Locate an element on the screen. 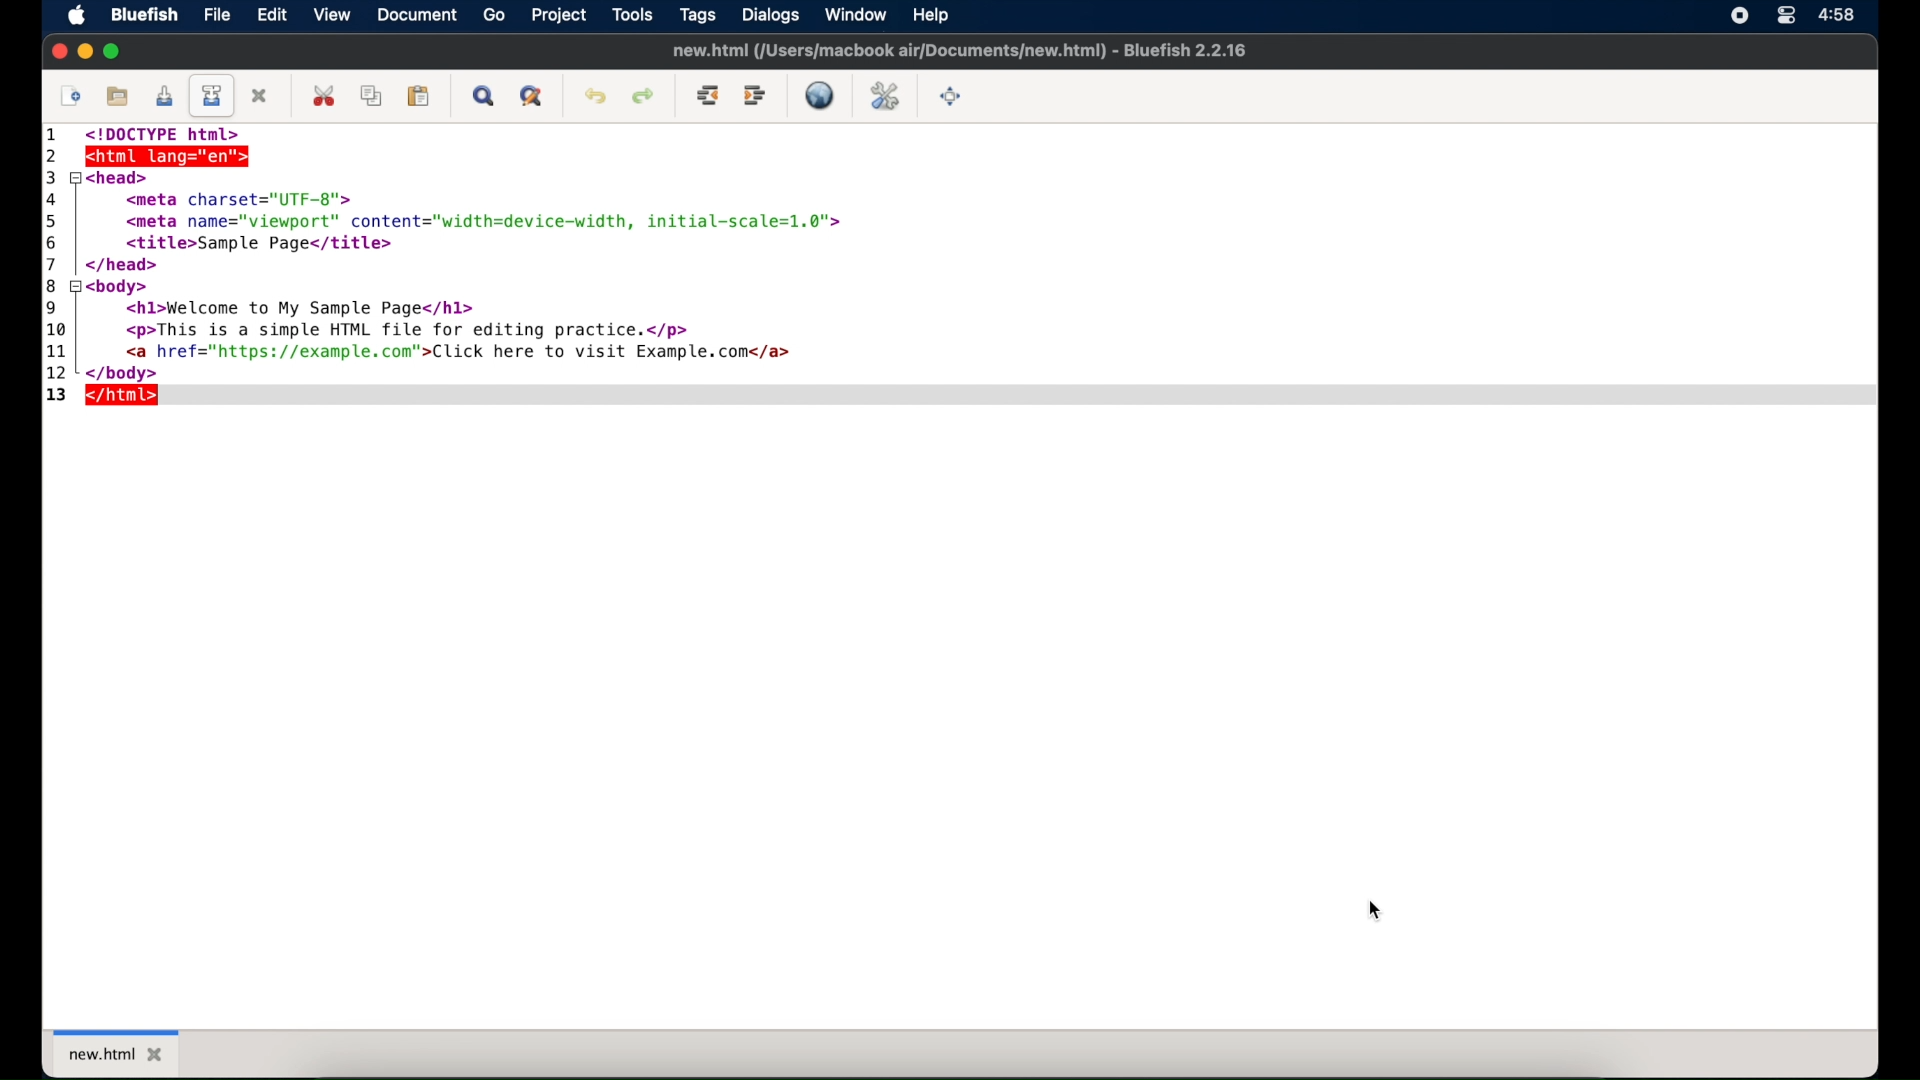 The width and height of the screenshot is (1920, 1080). help is located at coordinates (929, 14).